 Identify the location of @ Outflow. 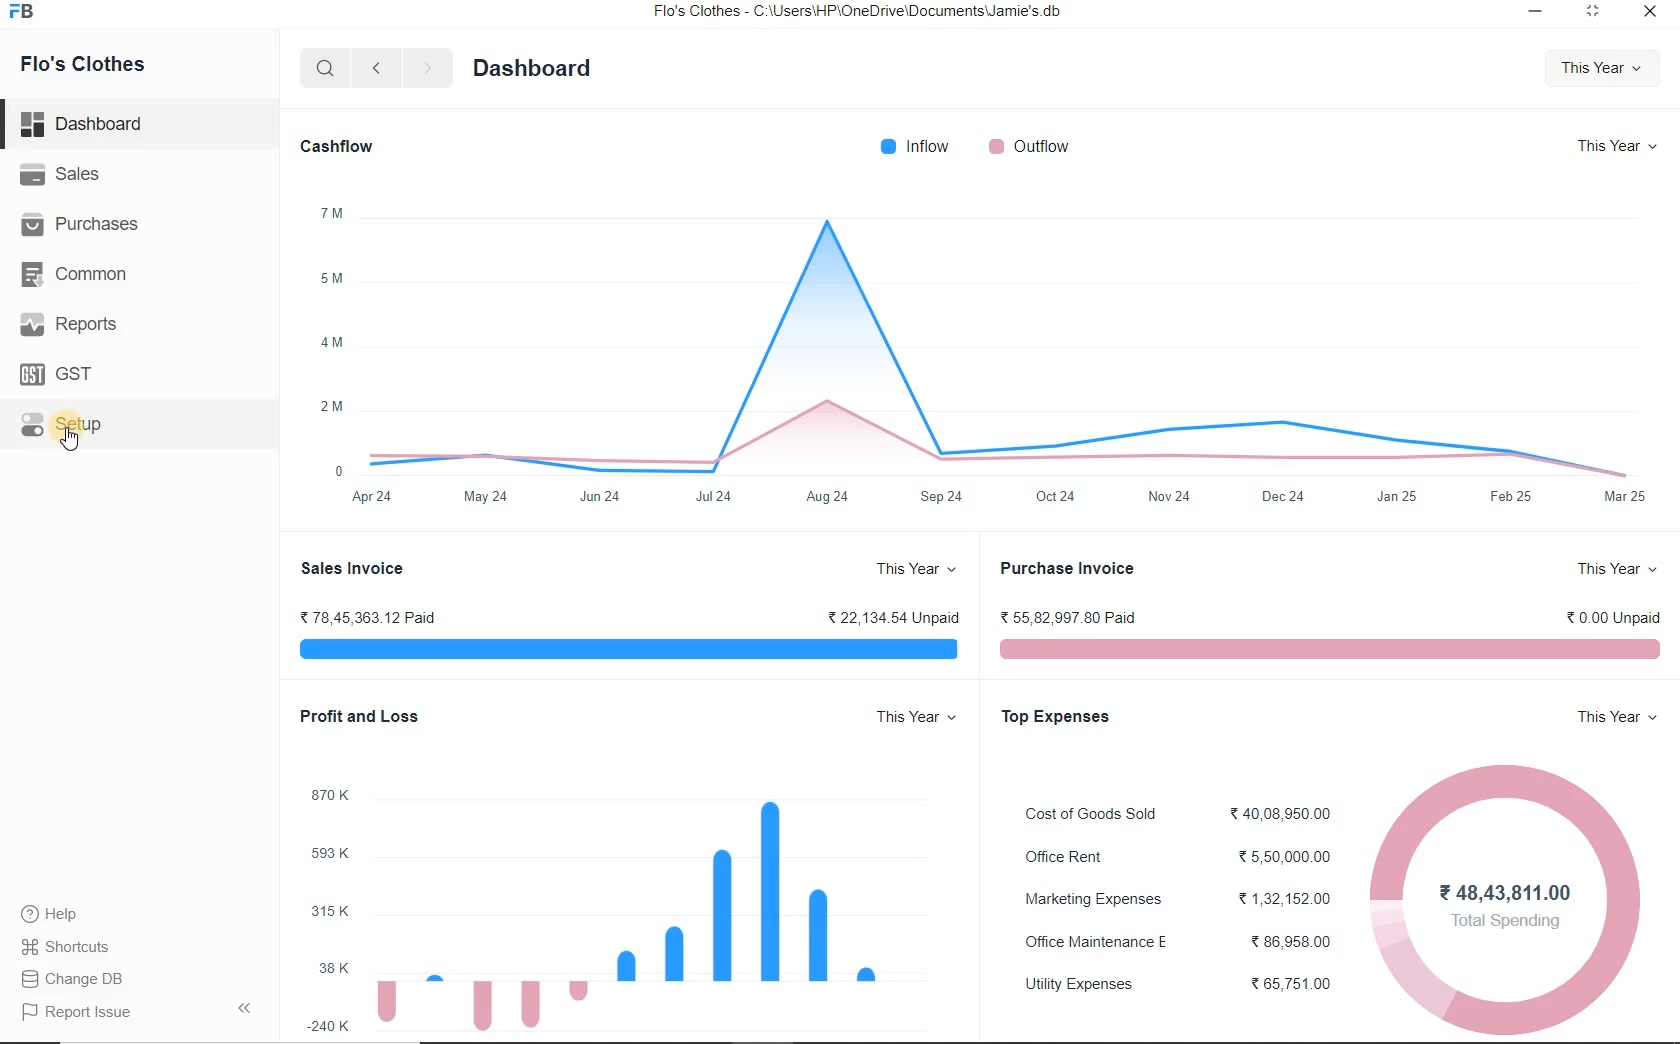
(1029, 146).